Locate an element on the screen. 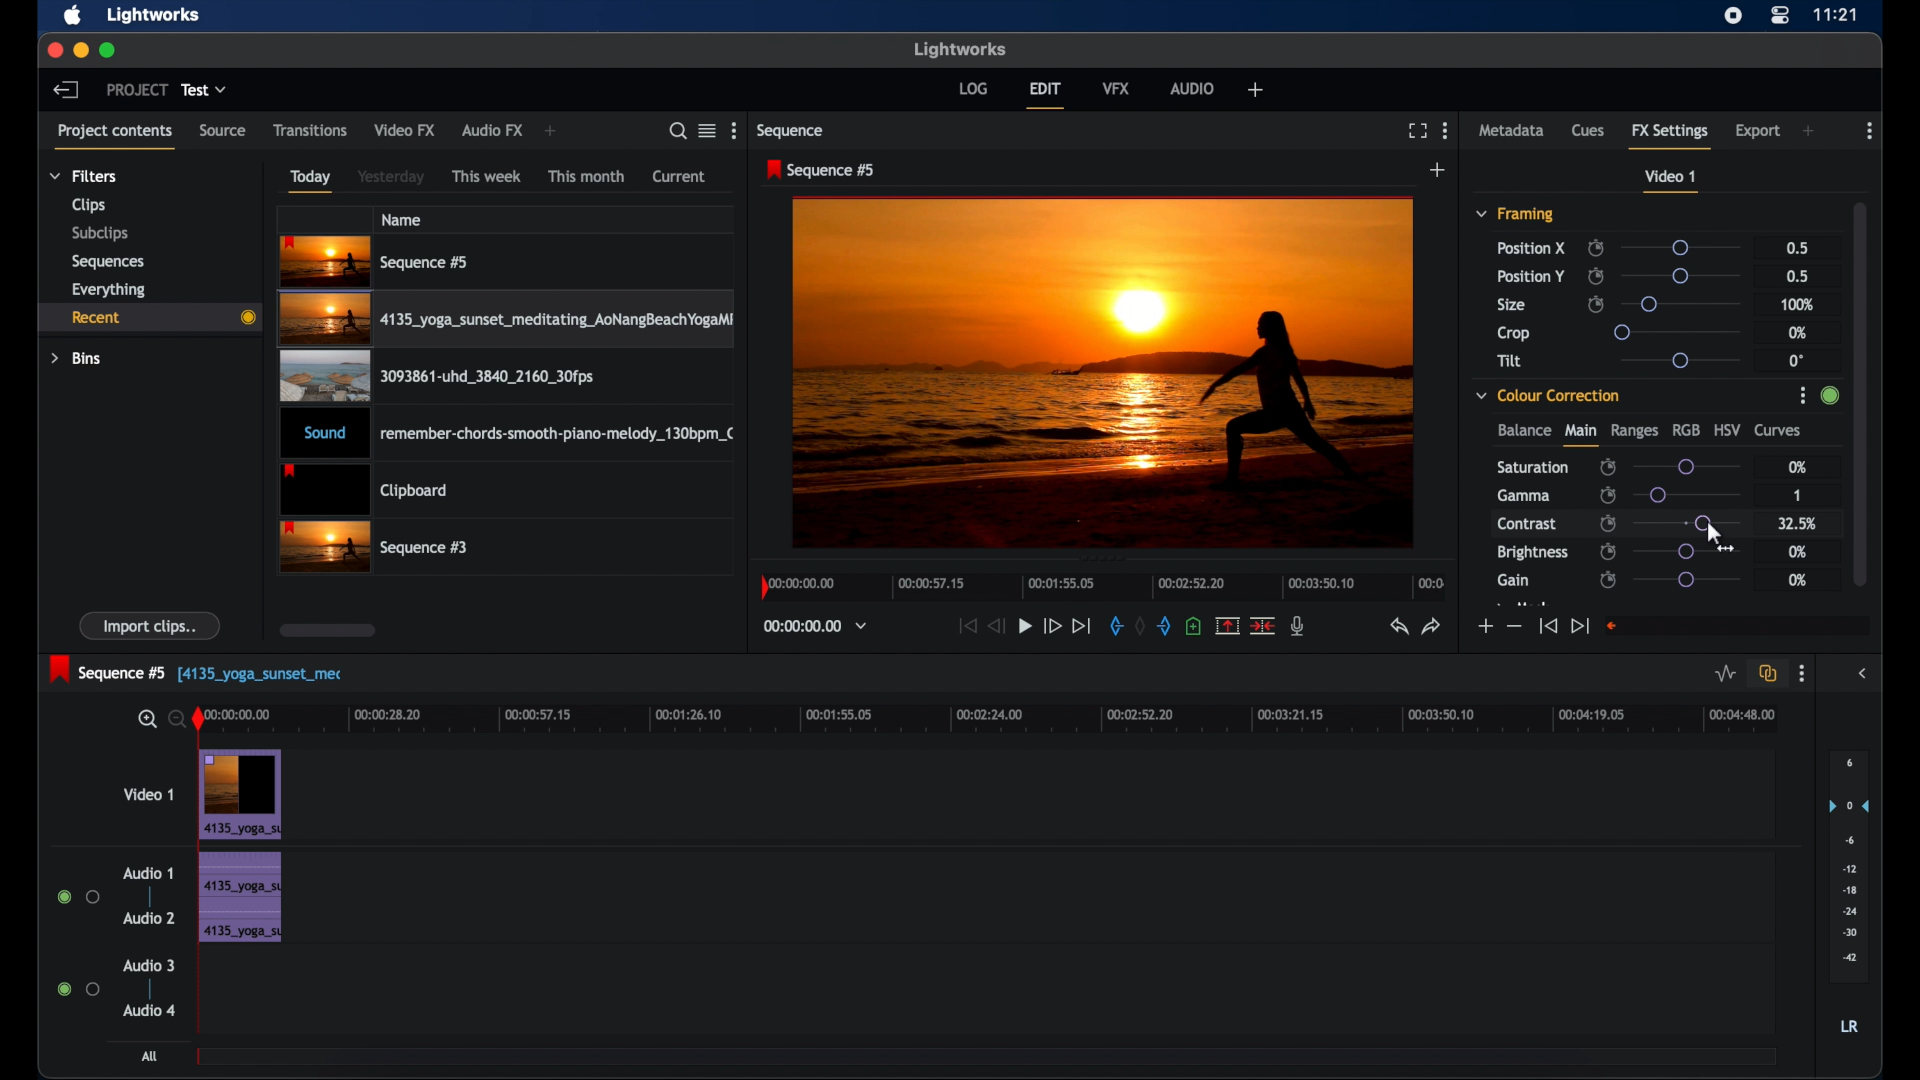 The height and width of the screenshot is (1080, 1920). gain is located at coordinates (1513, 581).